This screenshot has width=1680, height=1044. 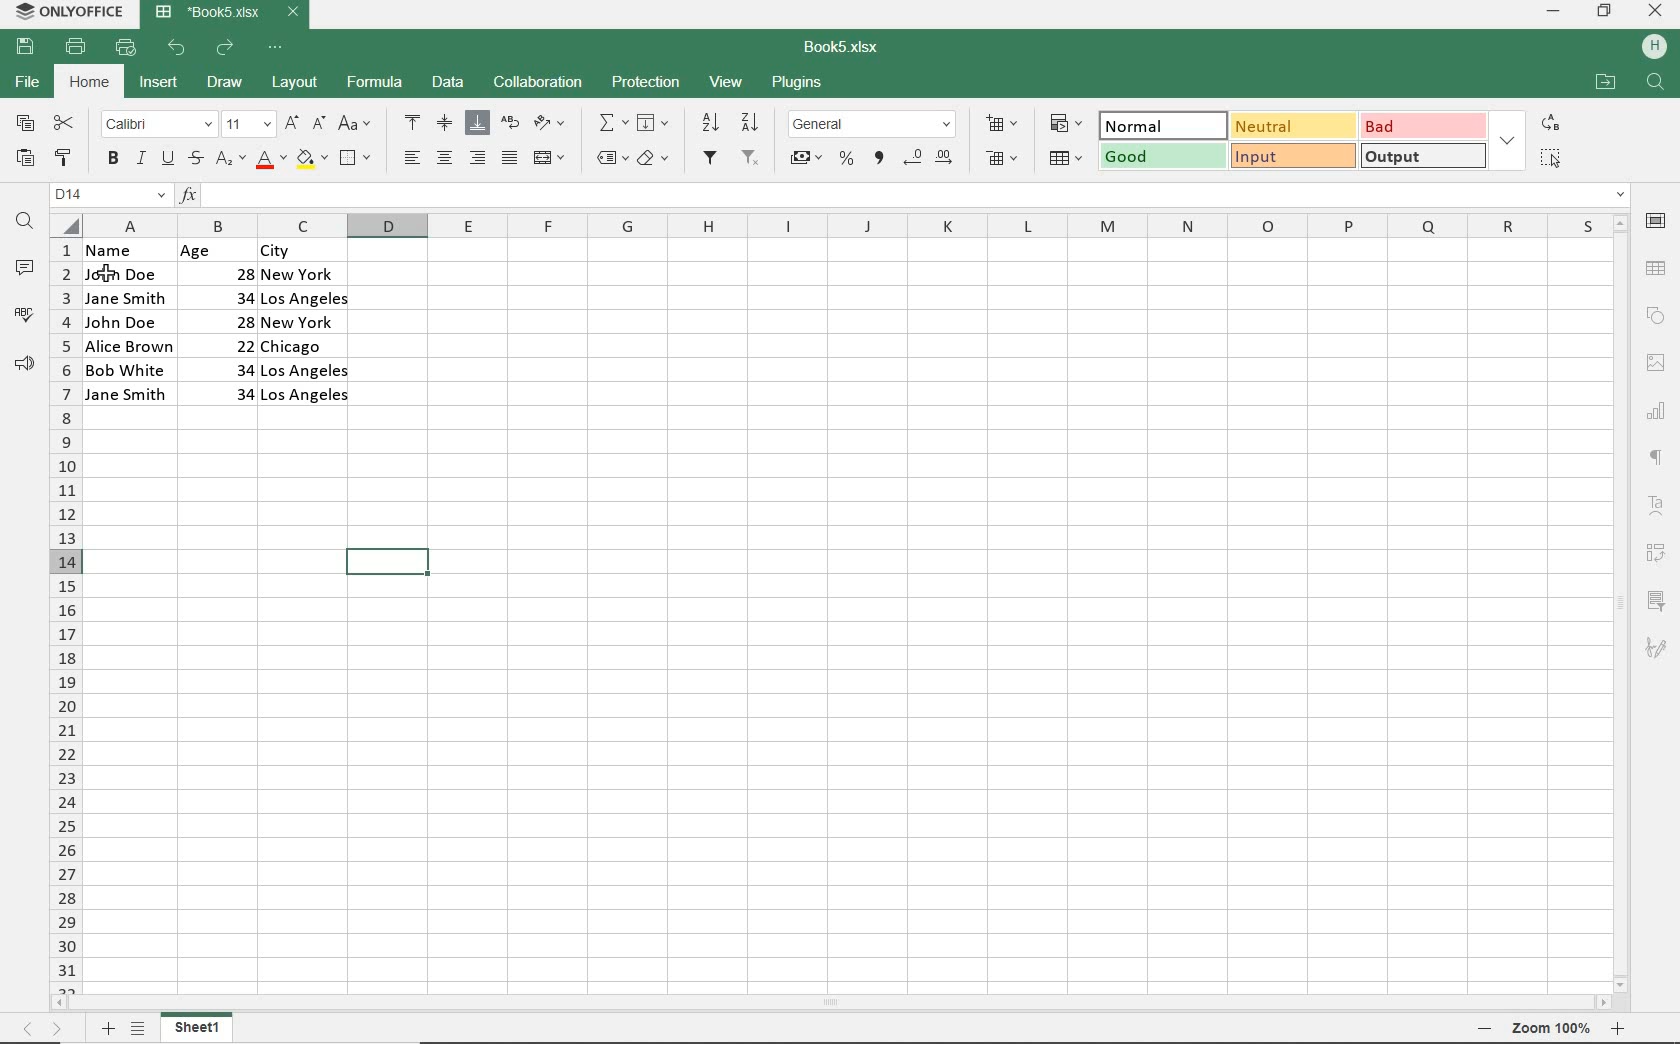 I want to click on RESTORE DOWN, so click(x=1607, y=10).